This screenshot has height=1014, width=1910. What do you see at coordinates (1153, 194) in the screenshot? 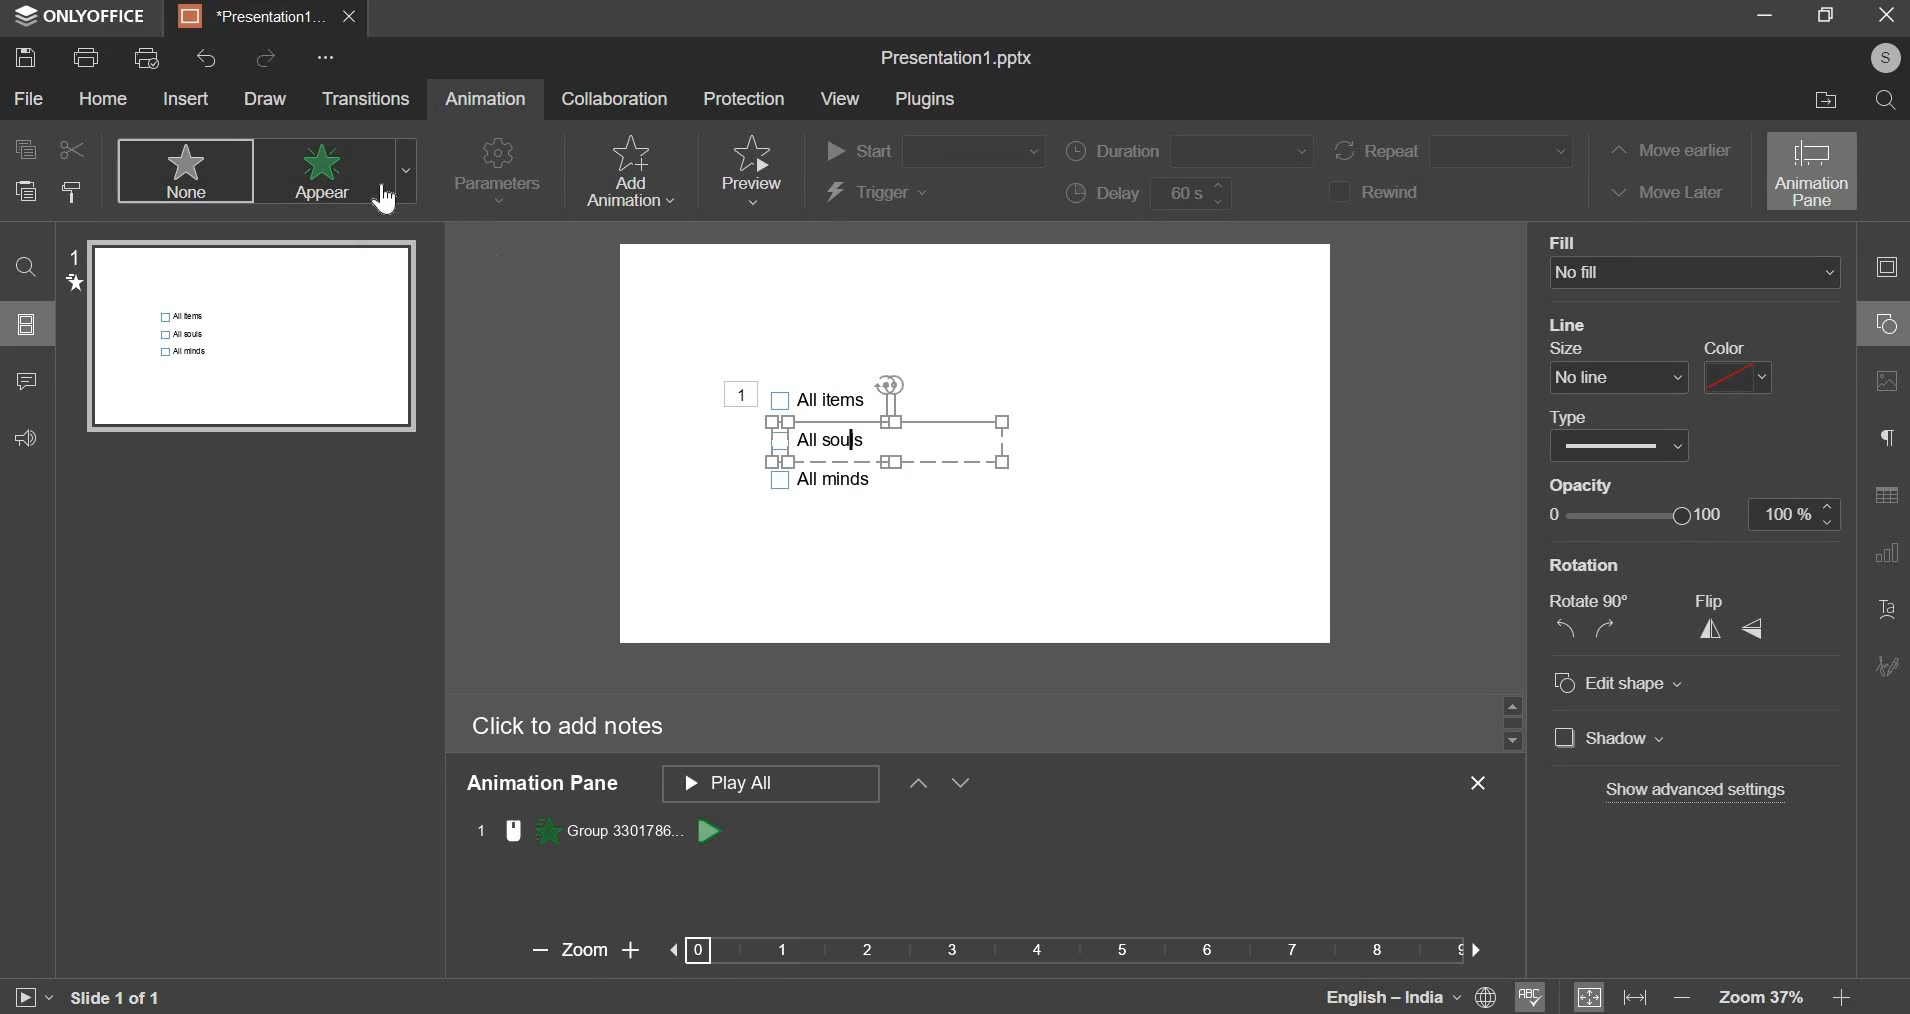
I see `delay` at bounding box center [1153, 194].